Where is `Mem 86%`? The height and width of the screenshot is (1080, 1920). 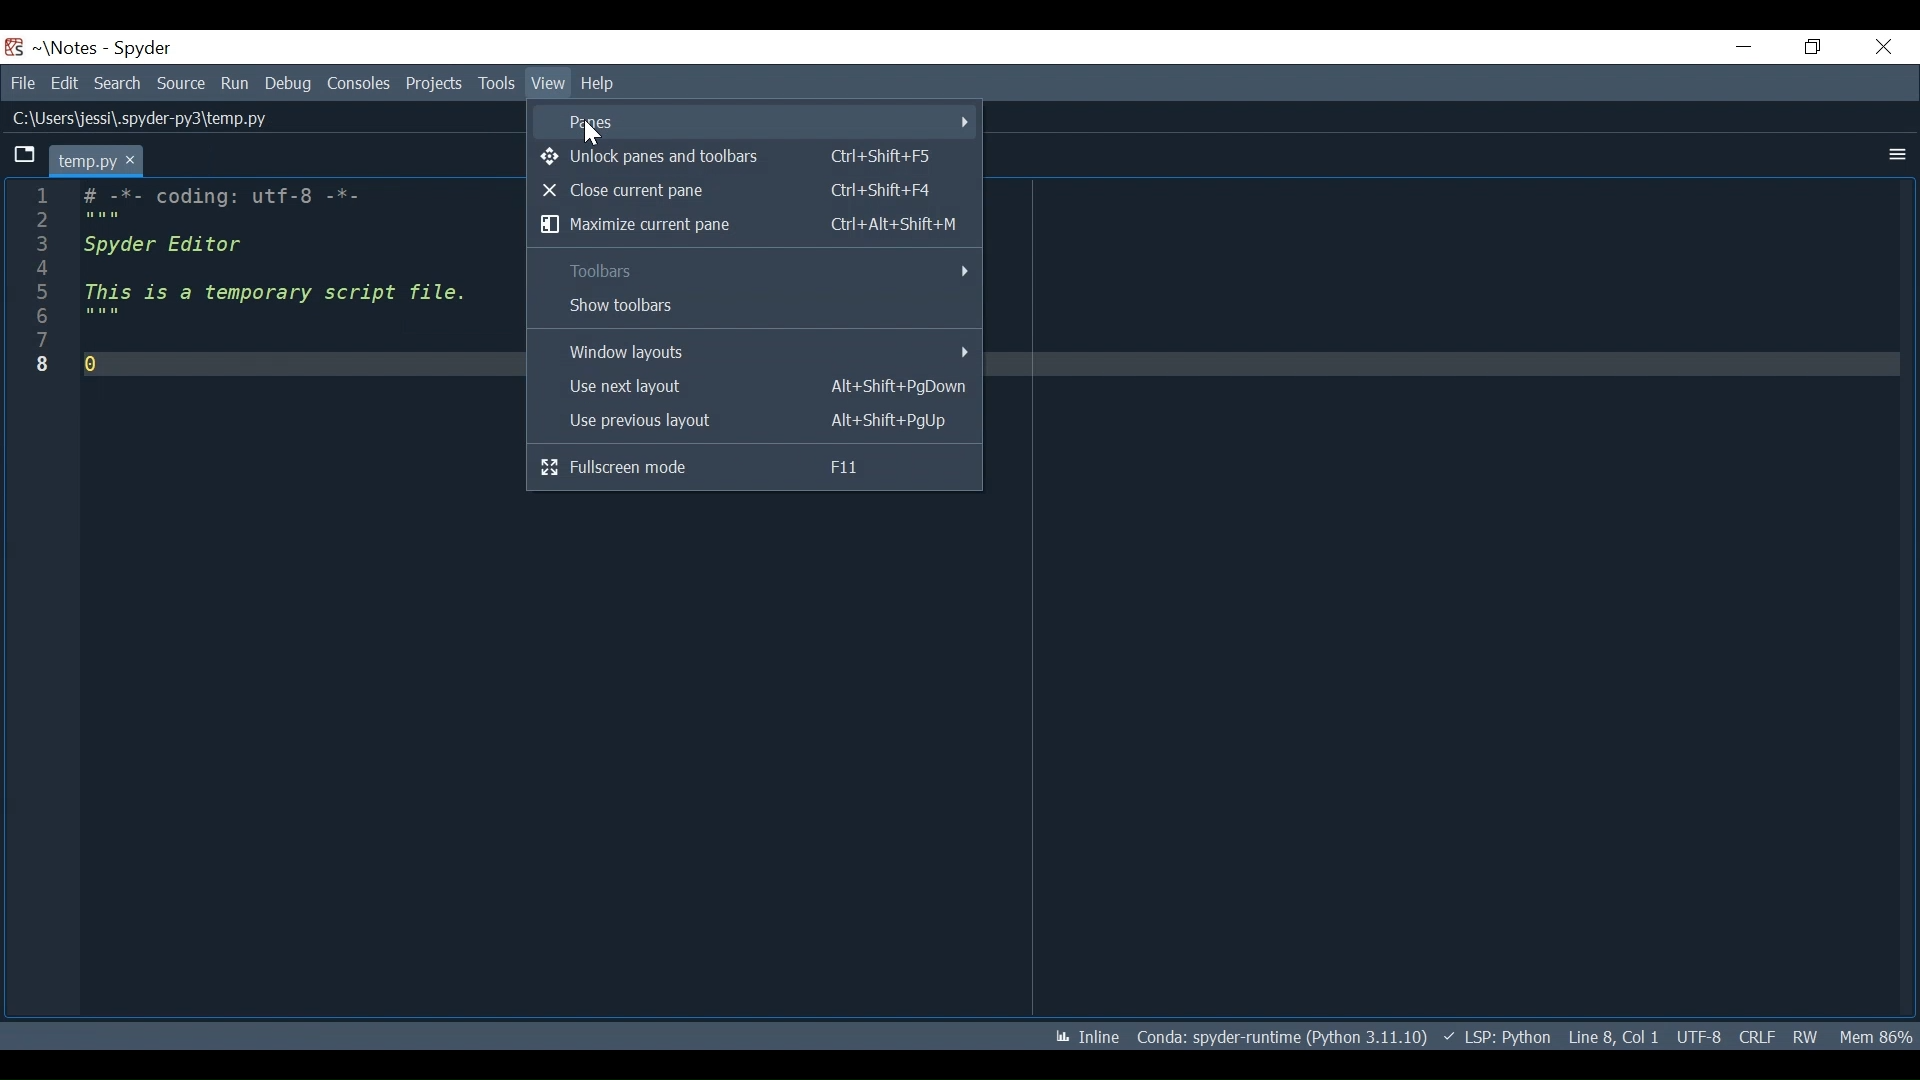 Mem 86% is located at coordinates (1877, 1038).